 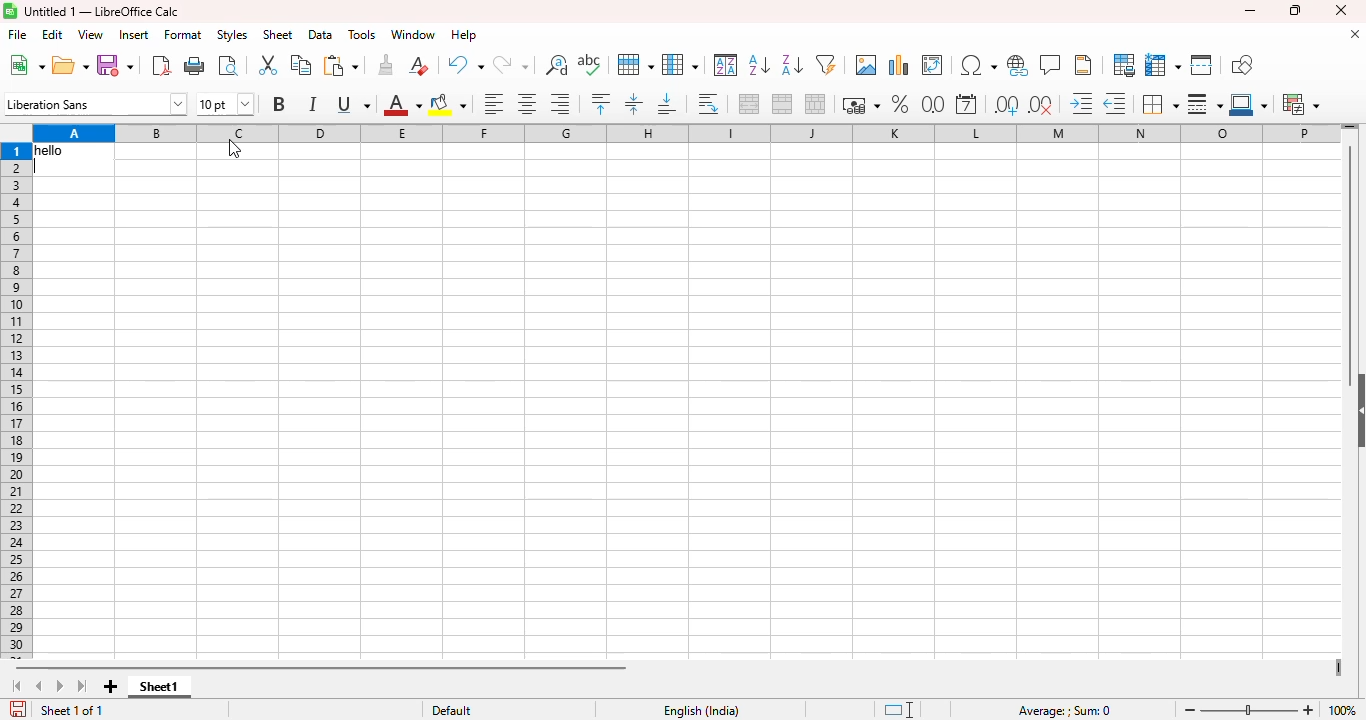 I want to click on freeze rows and columns, so click(x=1164, y=66).